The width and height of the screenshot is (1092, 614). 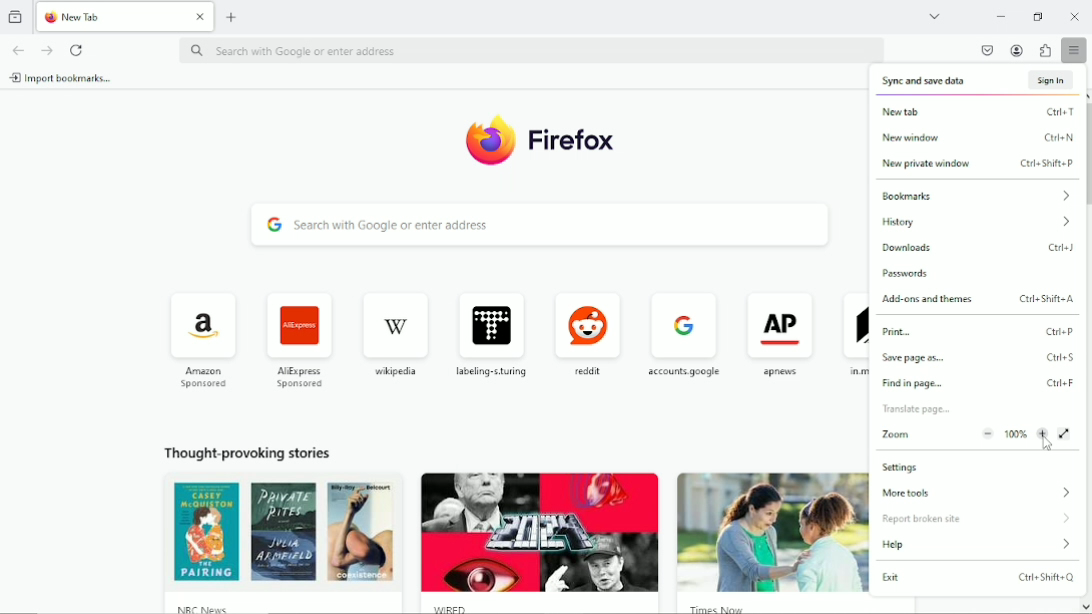 What do you see at coordinates (1086, 155) in the screenshot?
I see `Vertical scrollbar` at bounding box center [1086, 155].